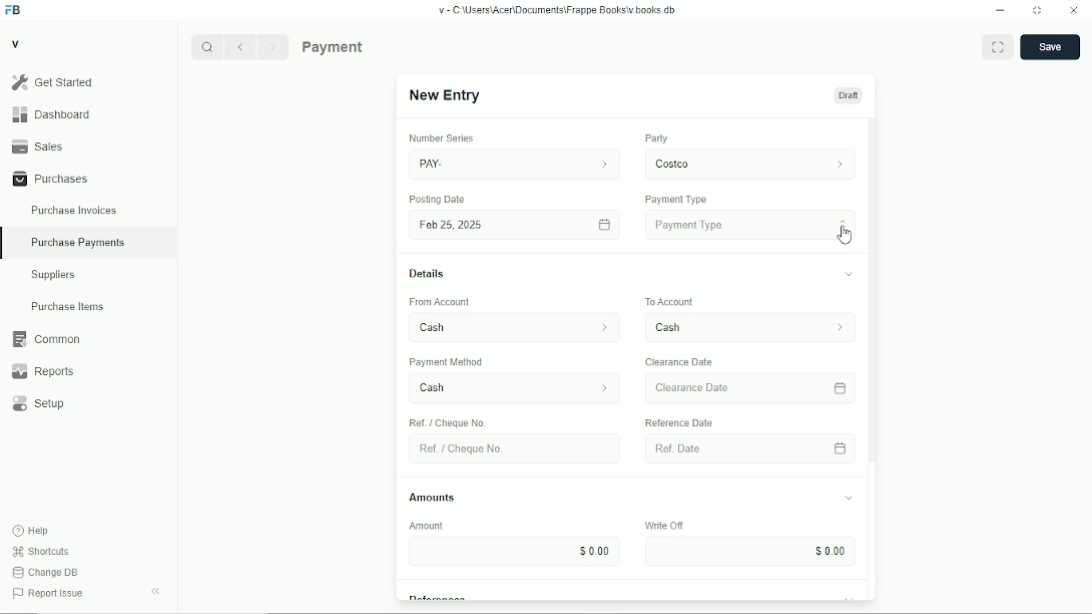 This screenshot has height=614, width=1092. Describe the element at coordinates (447, 95) in the screenshot. I see `New Entry` at that location.